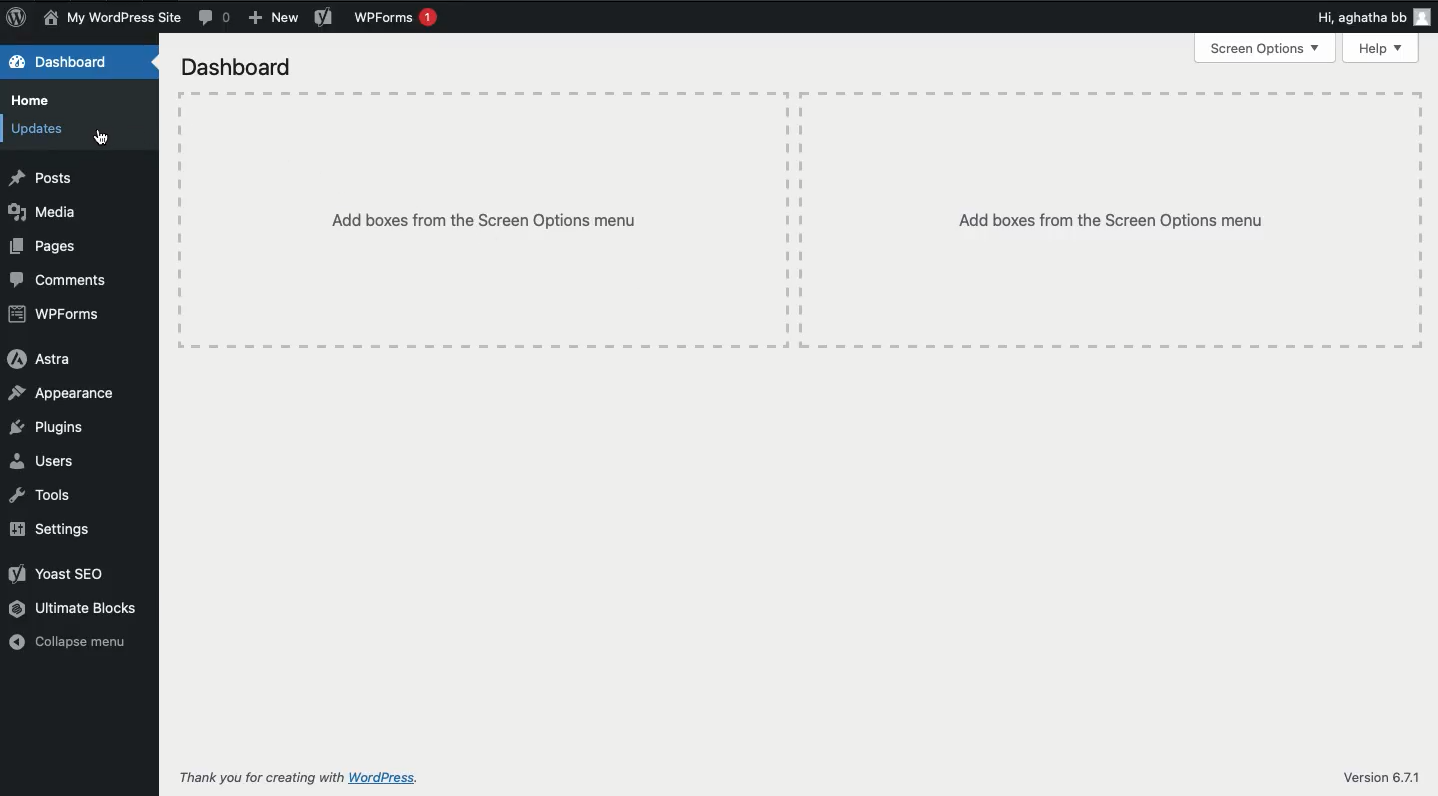  Describe the element at coordinates (323, 18) in the screenshot. I see `Yoast` at that location.